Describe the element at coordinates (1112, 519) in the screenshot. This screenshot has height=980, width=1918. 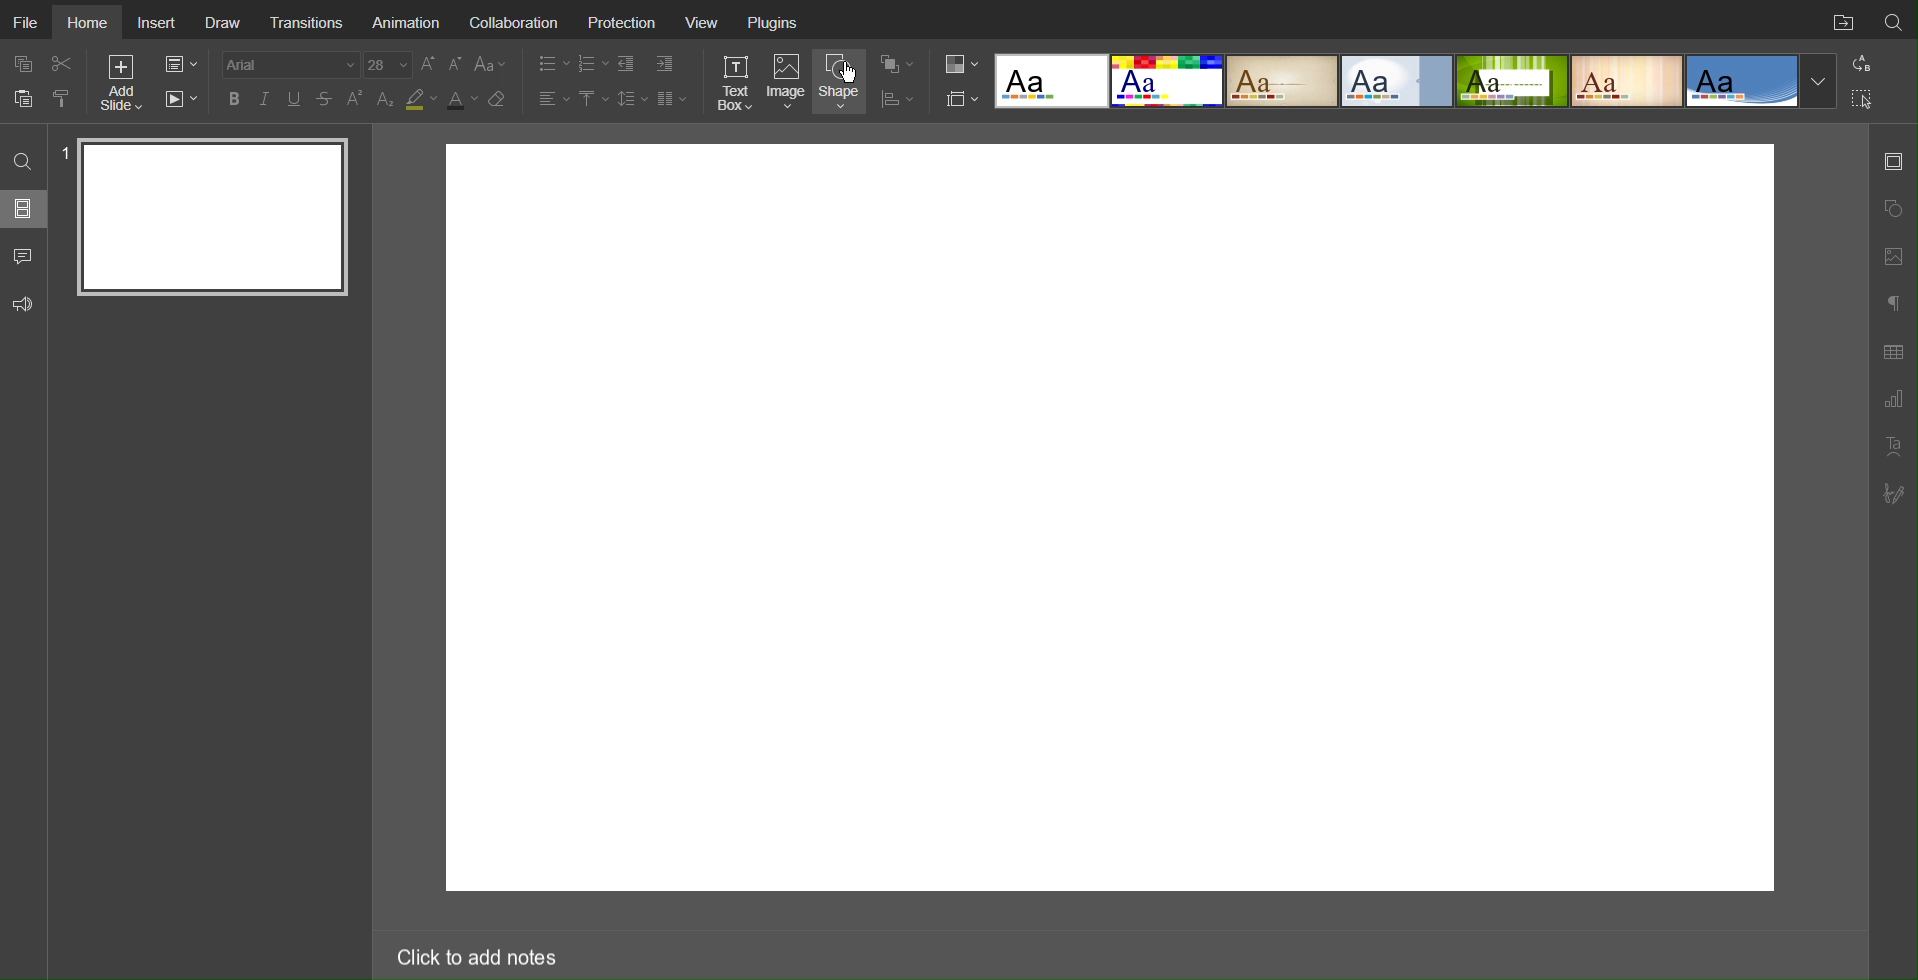
I see `work space` at that location.